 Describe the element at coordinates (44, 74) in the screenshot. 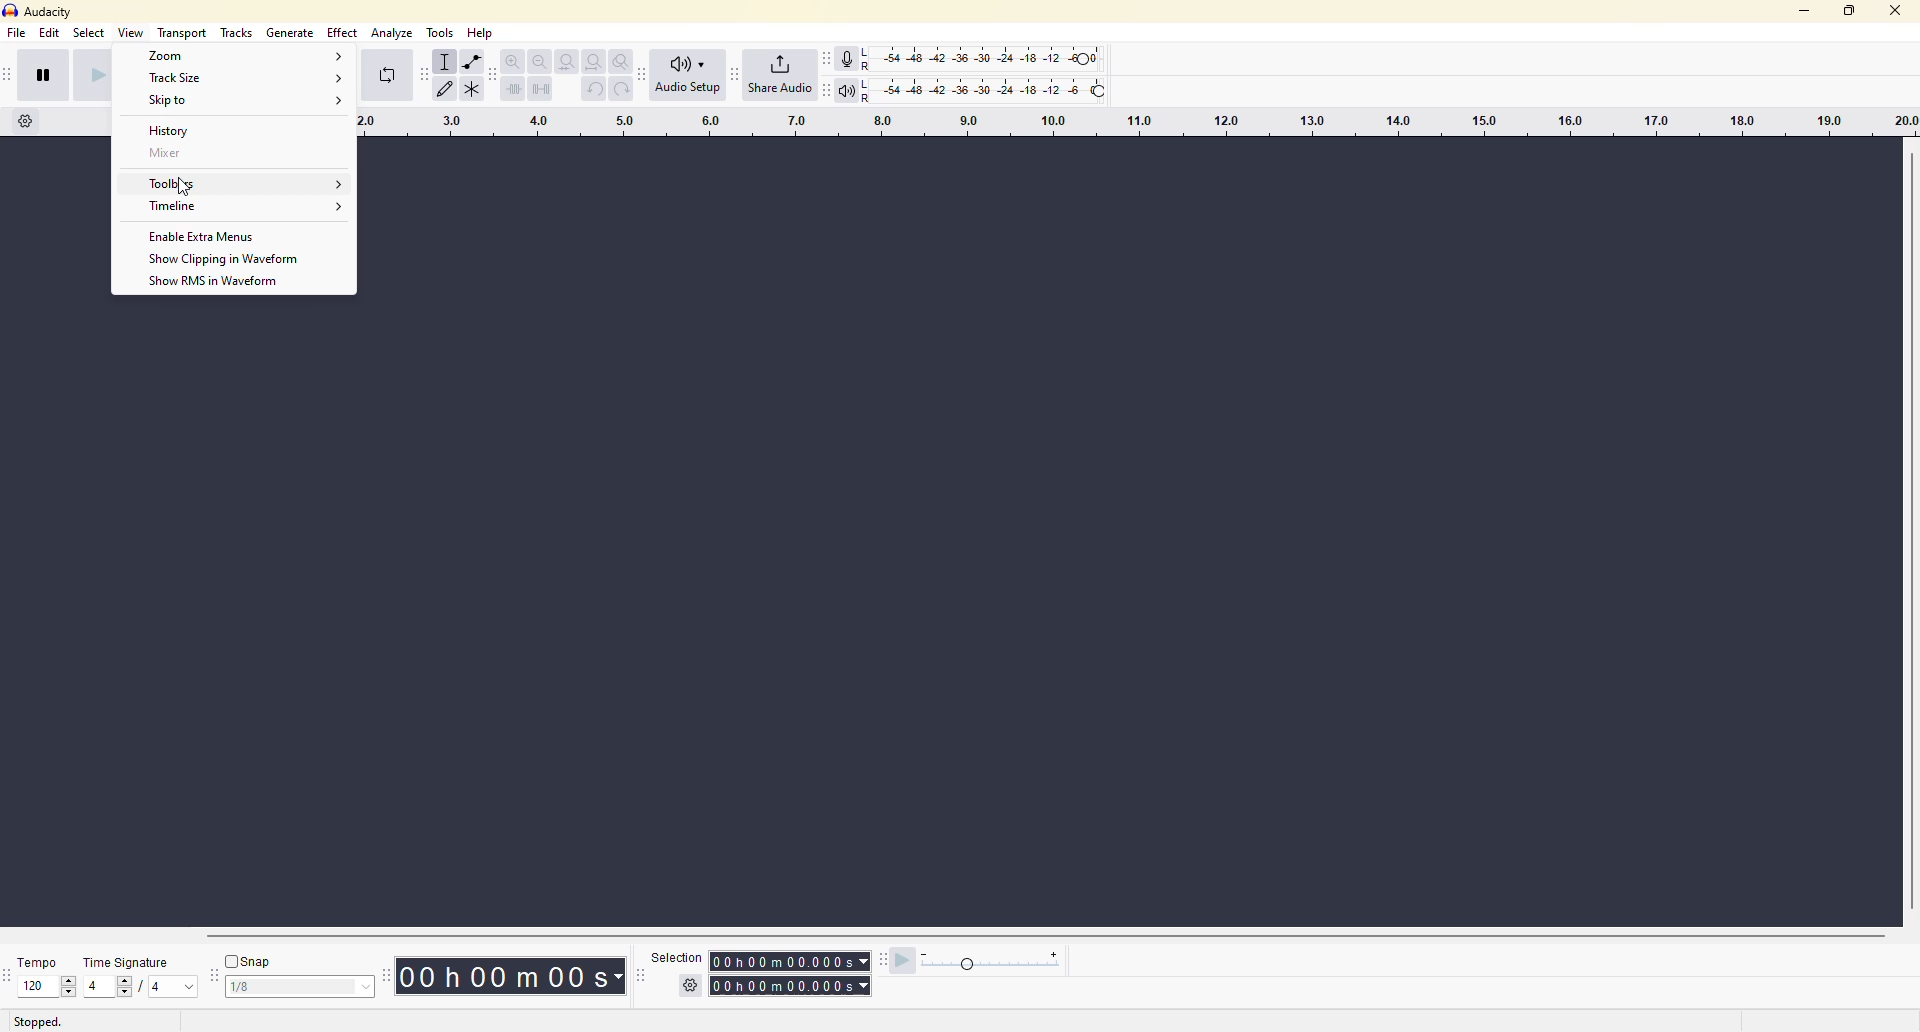

I see `pause` at that location.